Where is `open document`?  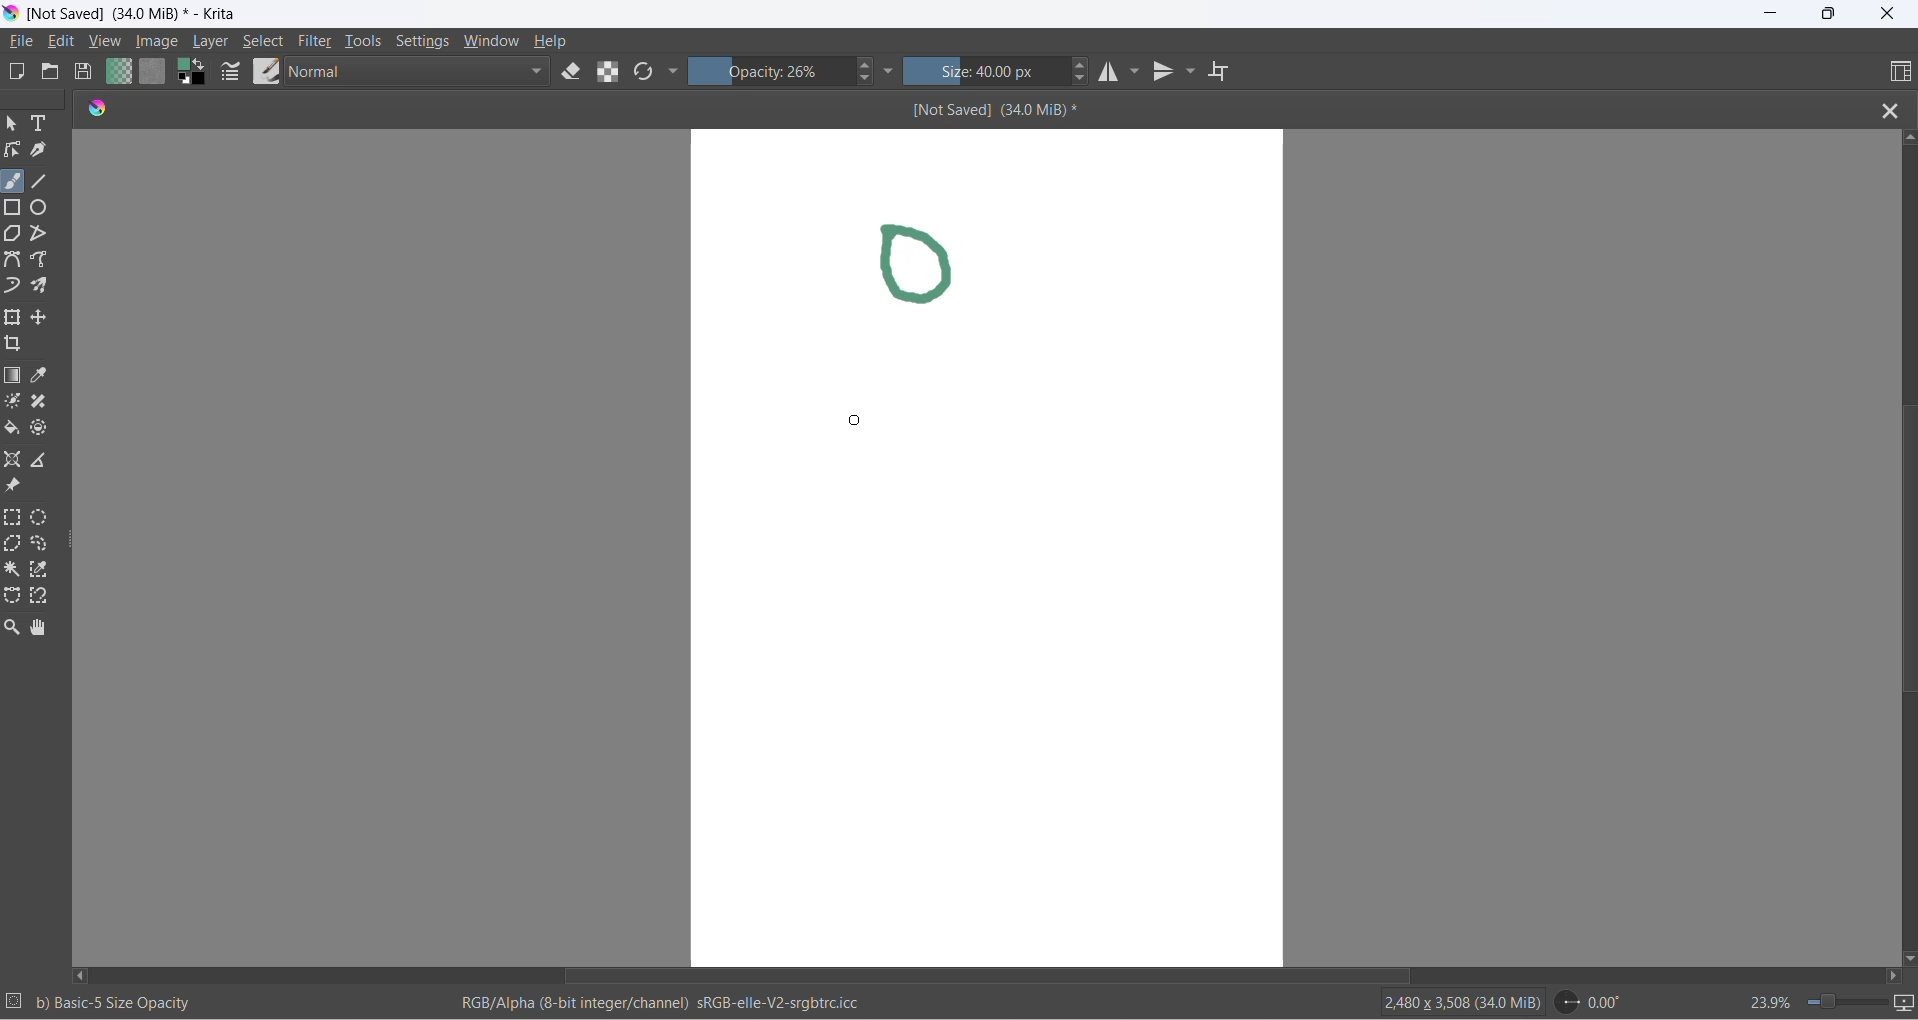
open document is located at coordinates (57, 73).